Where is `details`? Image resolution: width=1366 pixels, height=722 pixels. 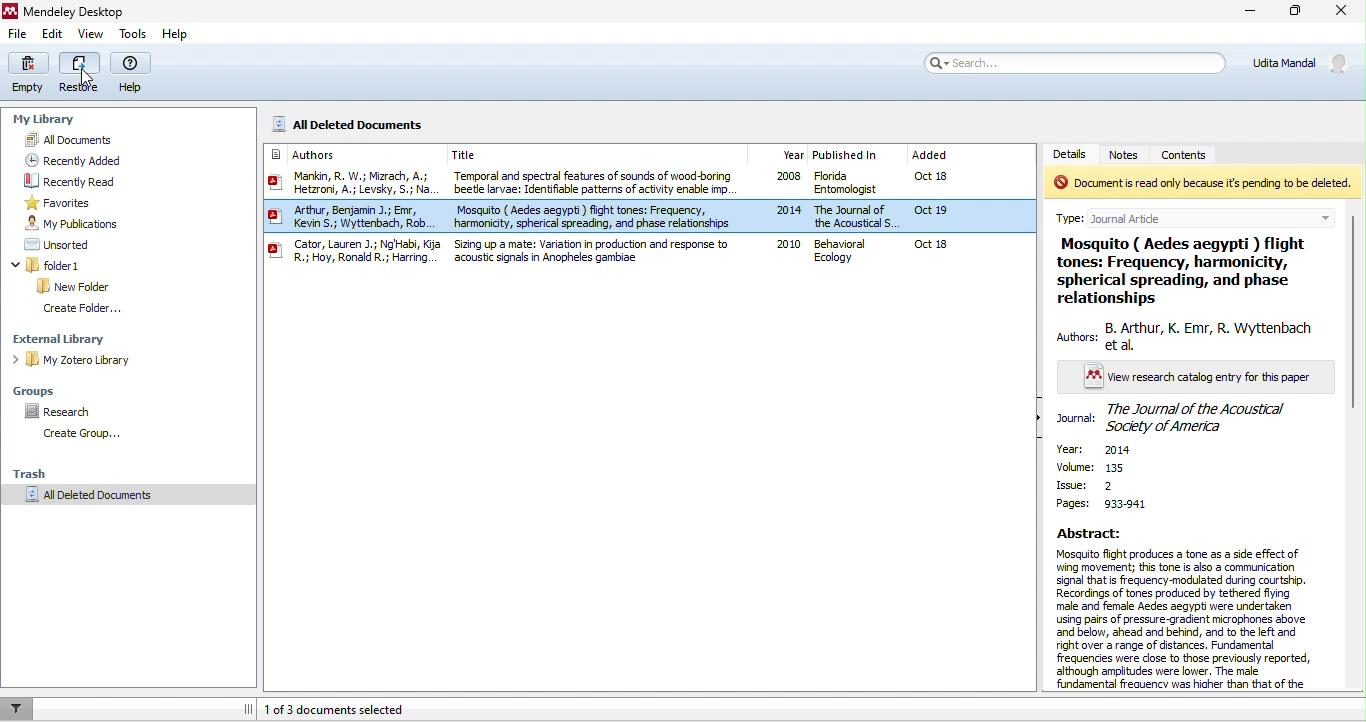
details is located at coordinates (1073, 153).